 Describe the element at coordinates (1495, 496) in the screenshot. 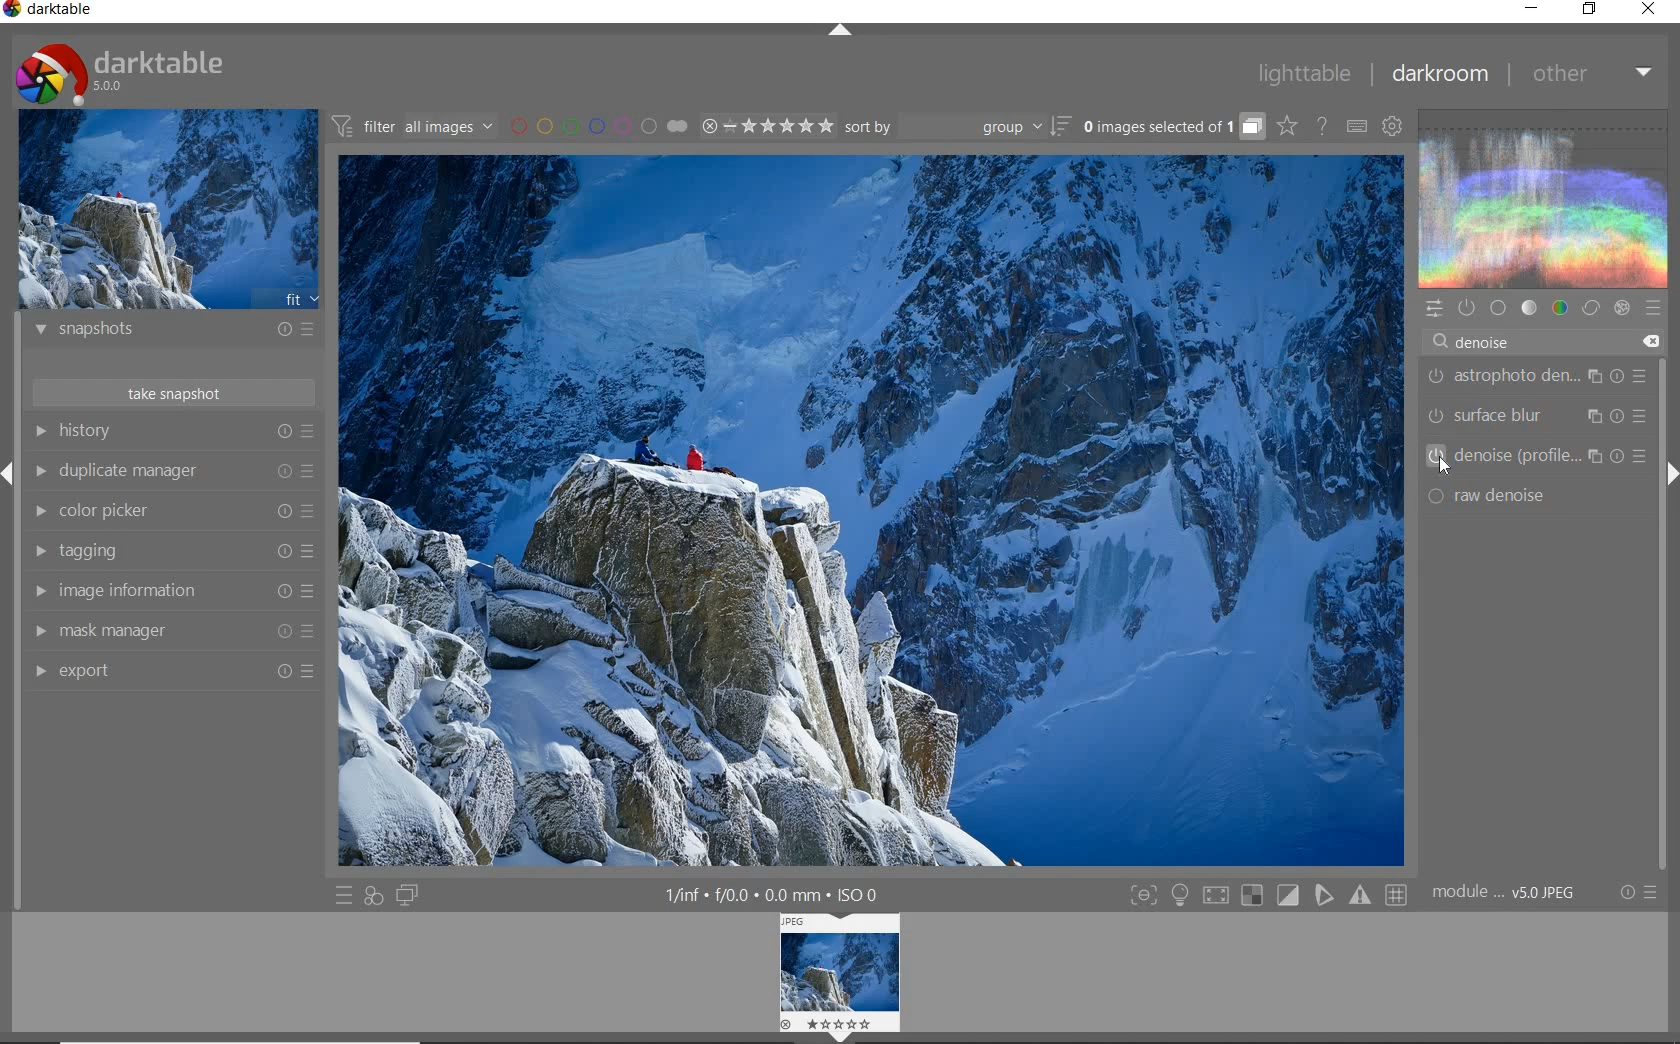

I see `raw denoise` at that location.